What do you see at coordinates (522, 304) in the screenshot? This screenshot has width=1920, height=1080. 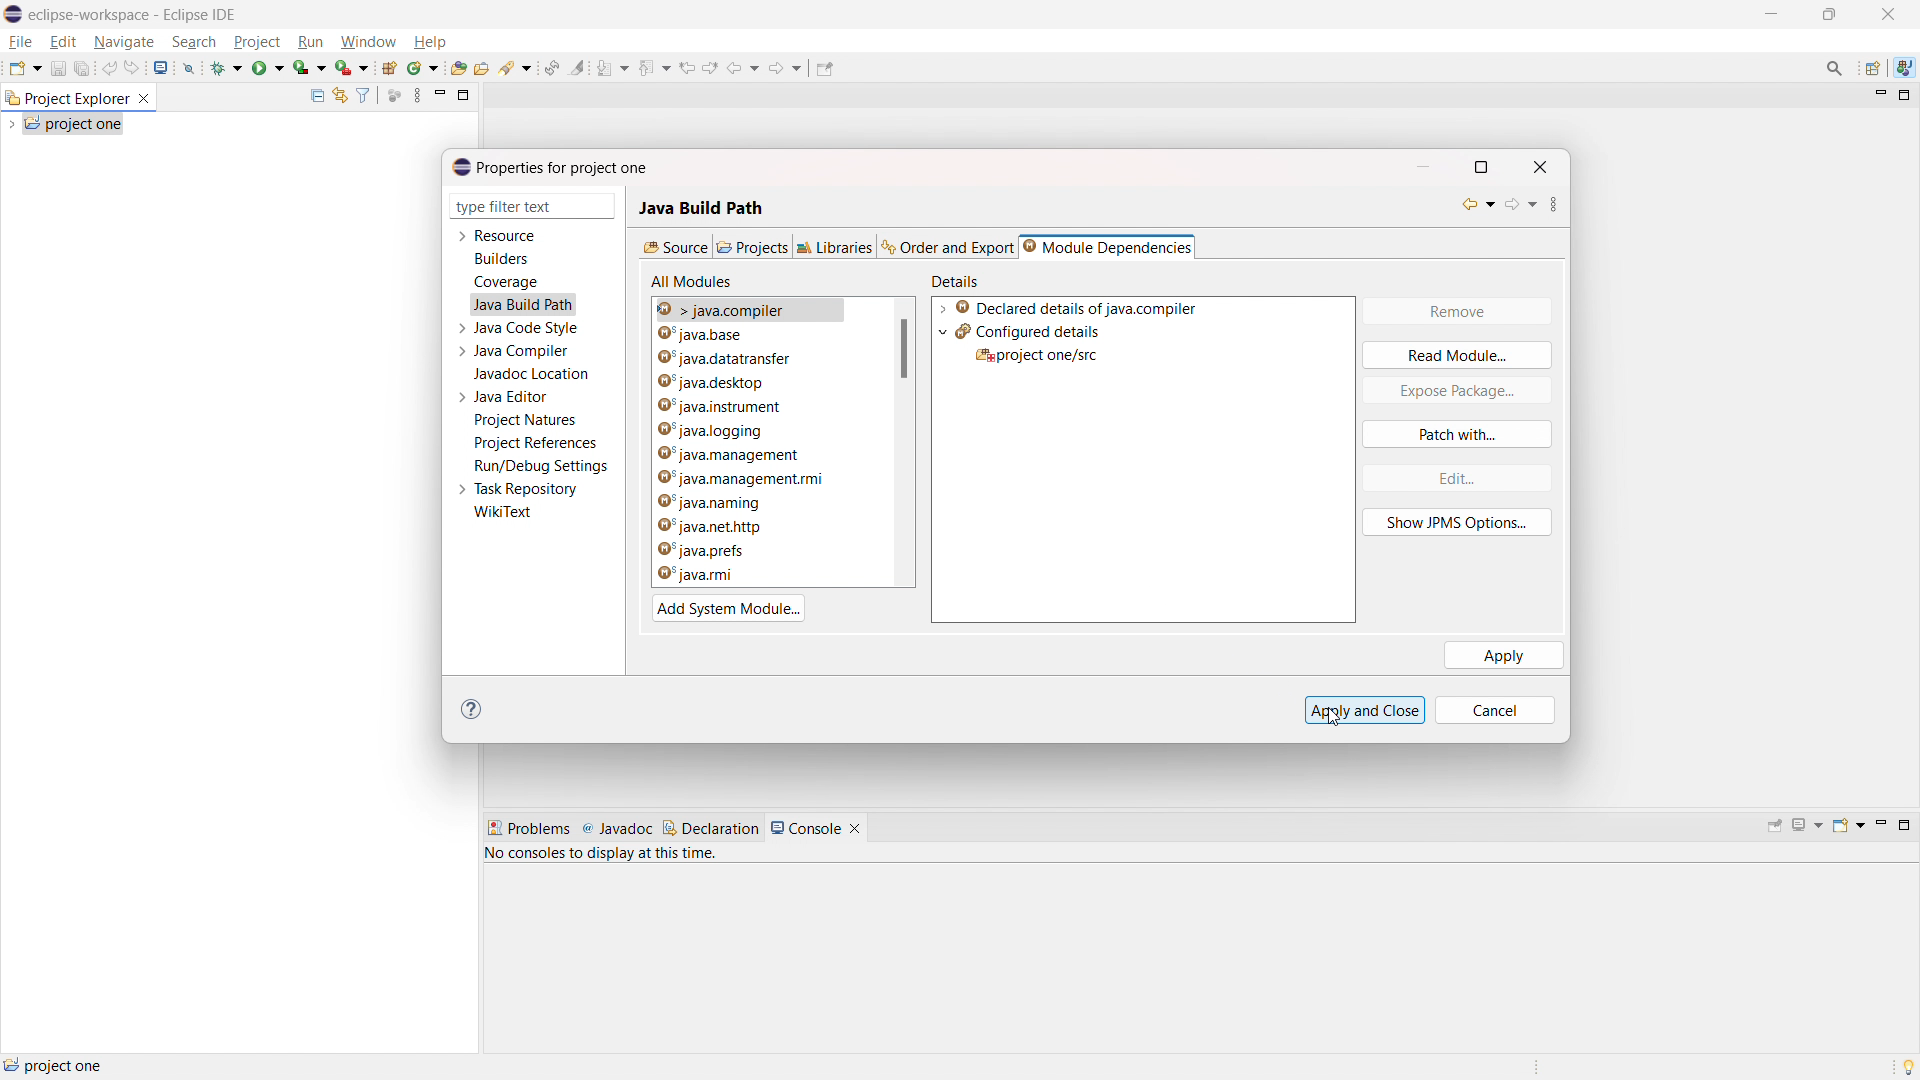 I see `java build path selected` at bounding box center [522, 304].